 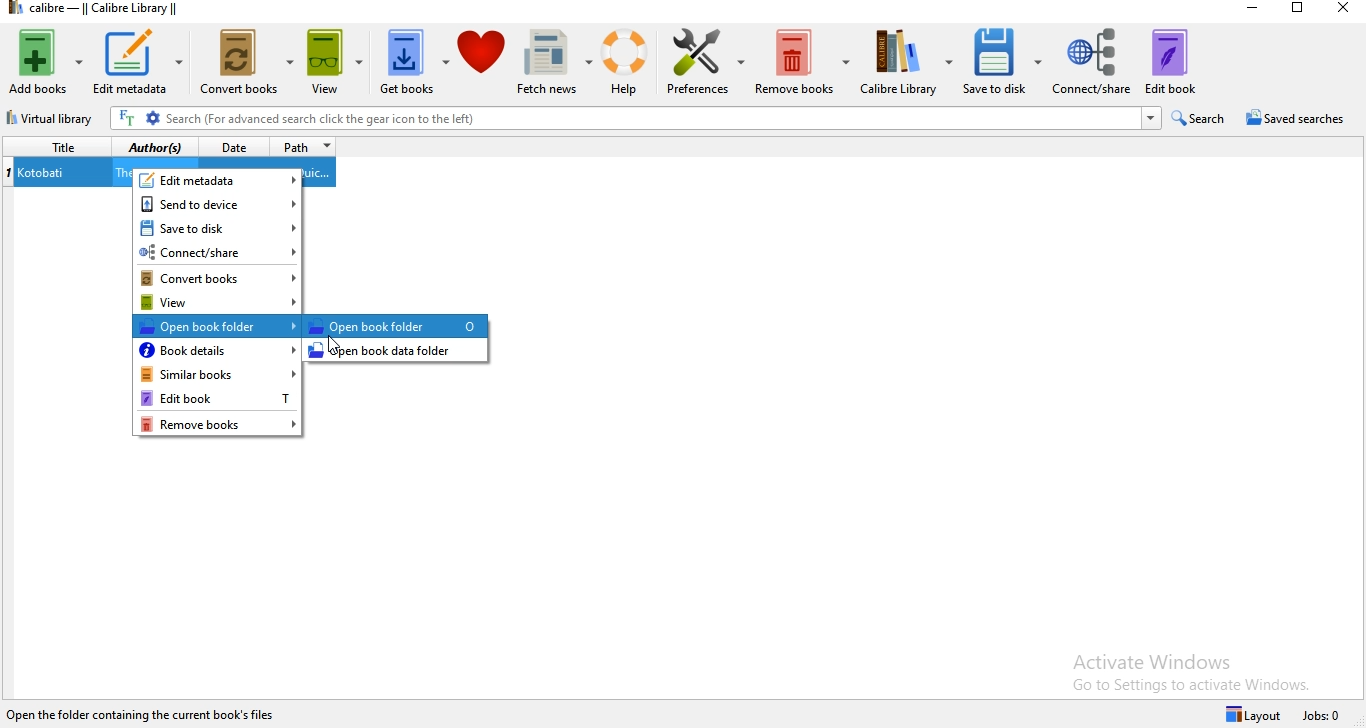 I want to click on edit metadata, so click(x=219, y=179).